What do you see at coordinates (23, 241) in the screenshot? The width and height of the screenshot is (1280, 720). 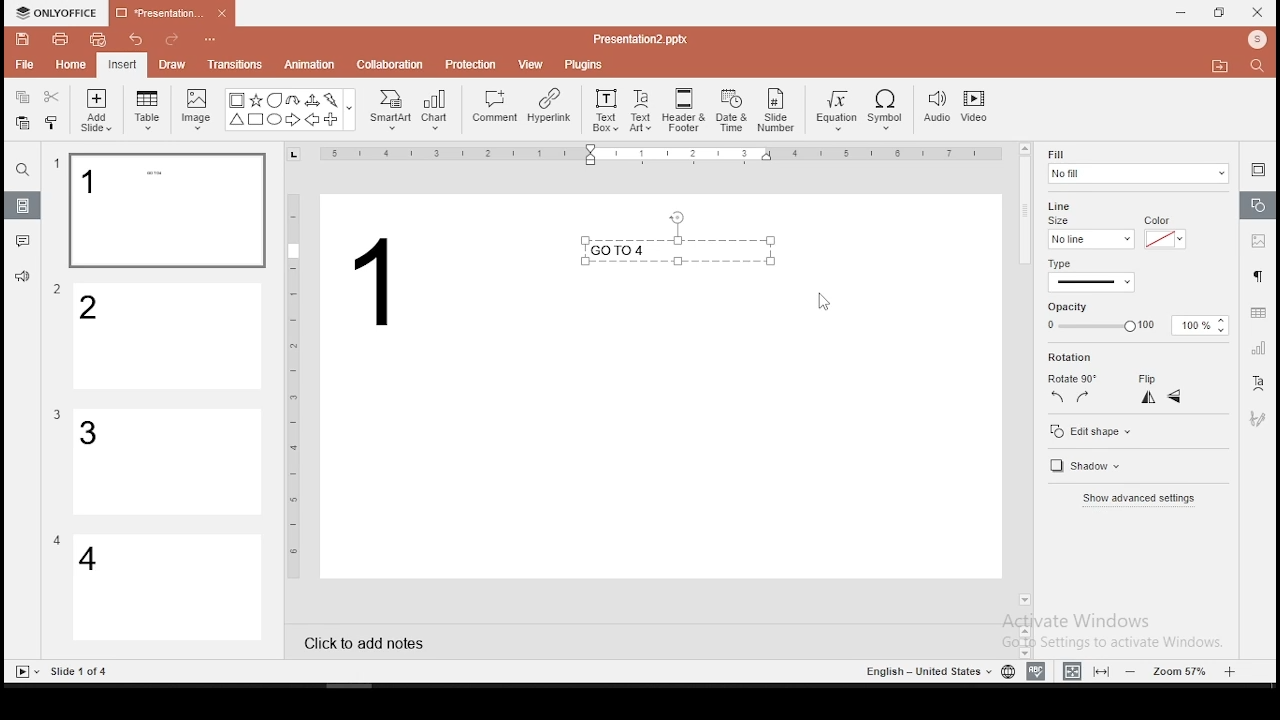 I see `comments` at bounding box center [23, 241].